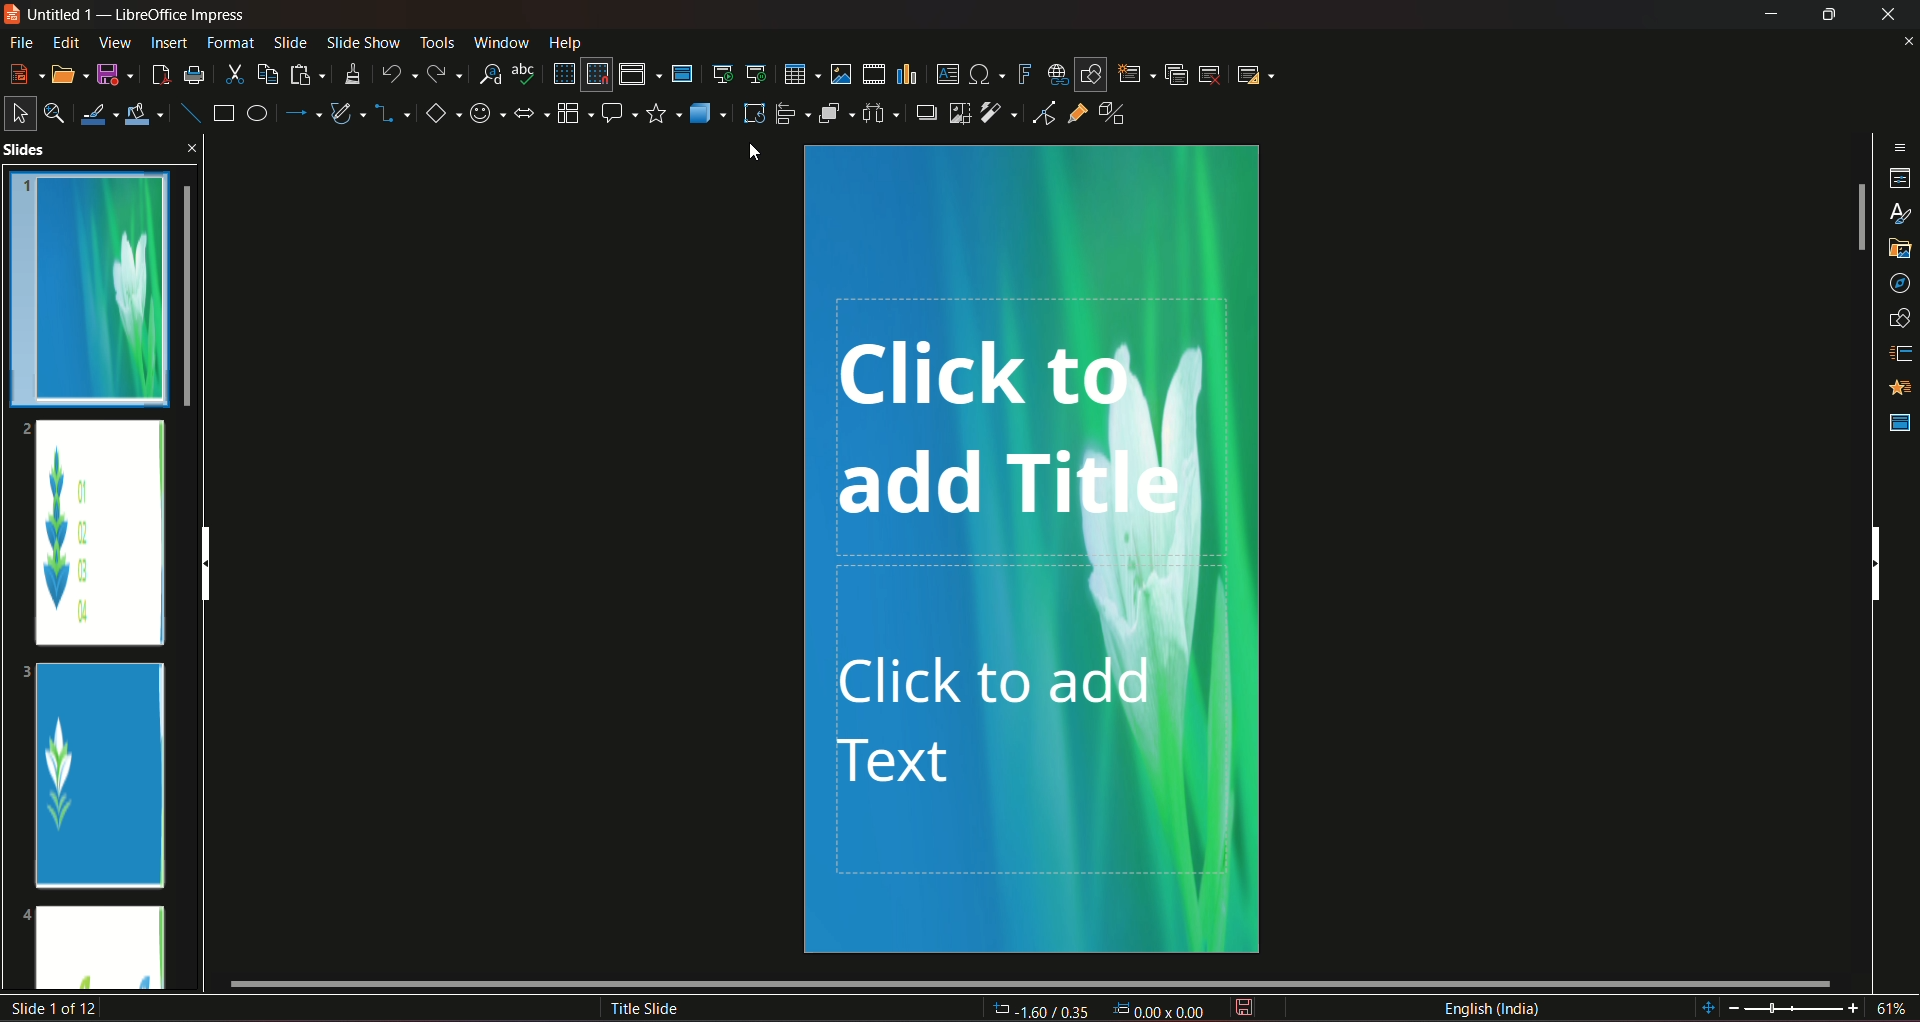 The height and width of the screenshot is (1022, 1920). Describe the element at coordinates (1053, 73) in the screenshot. I see `insert hyperlink` at that location.